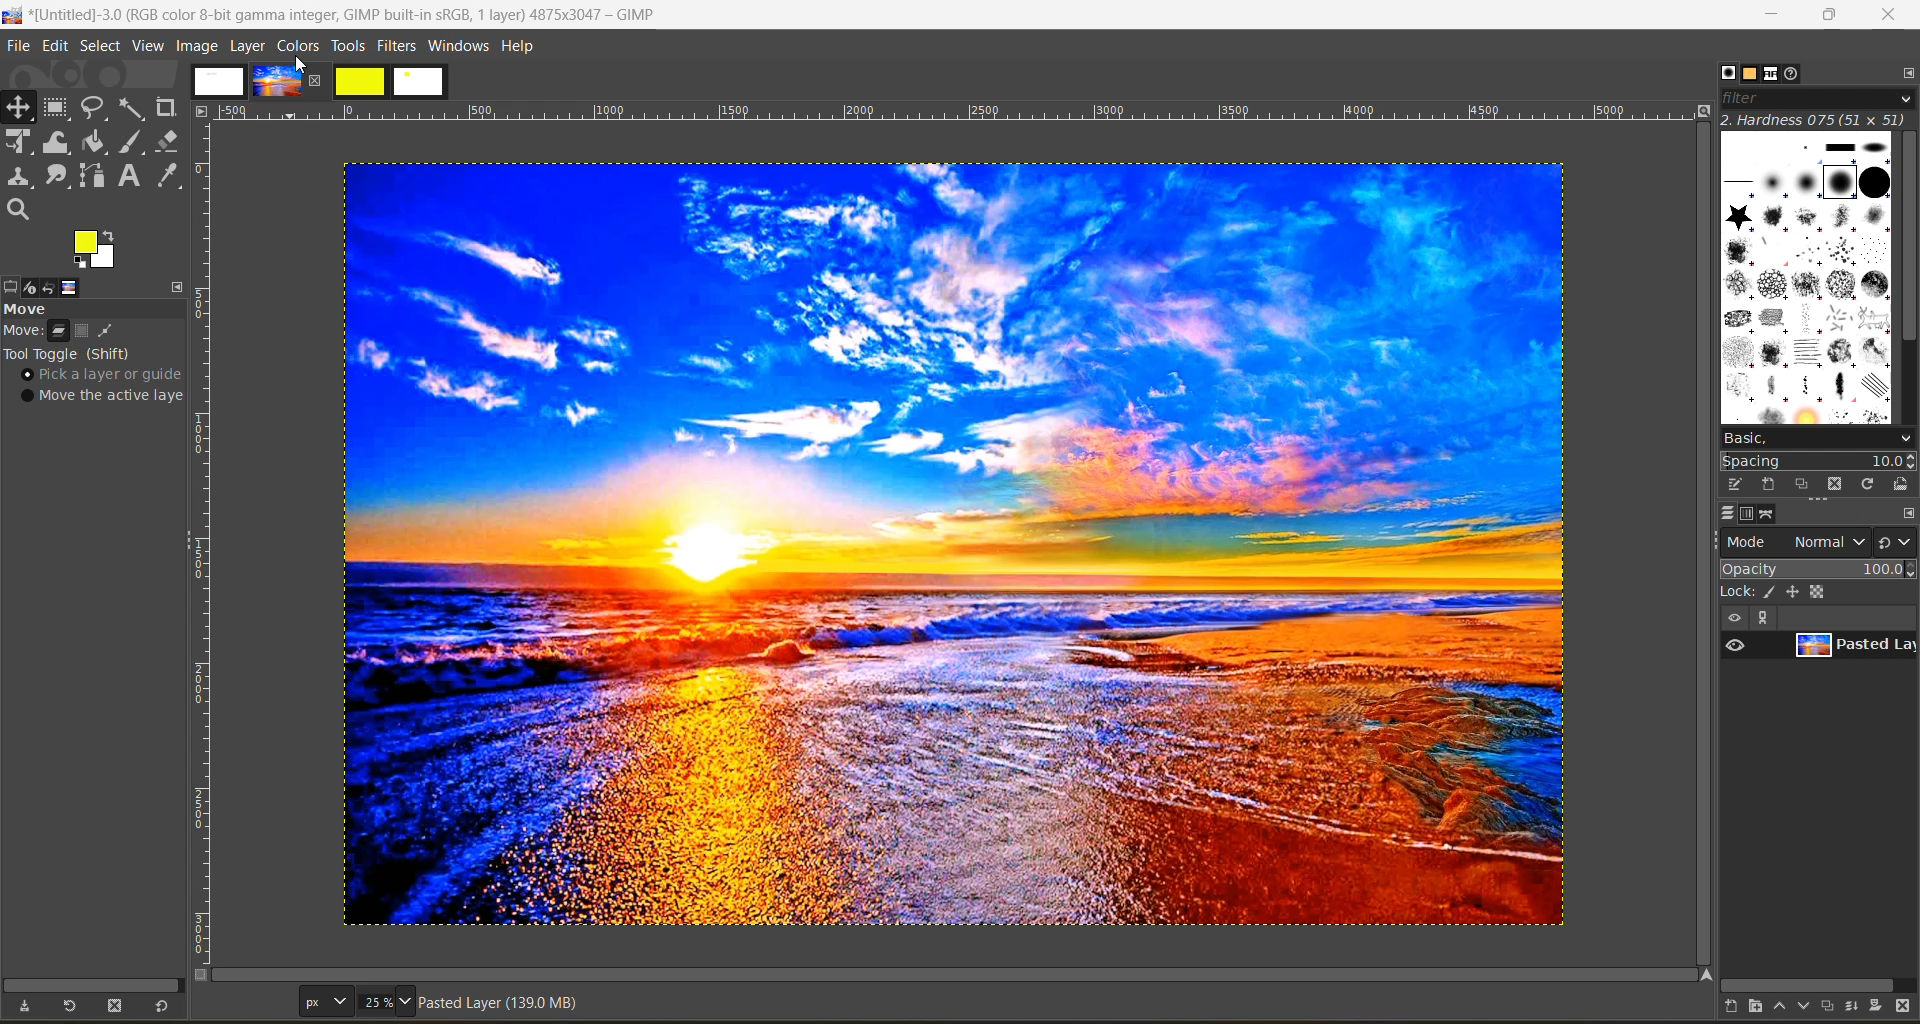 This screenshot has height=1024, width=1920. What do you see at coordinates (1727, 513) in the screenshot?
I see `layers` at bounding box center [1727, 513].